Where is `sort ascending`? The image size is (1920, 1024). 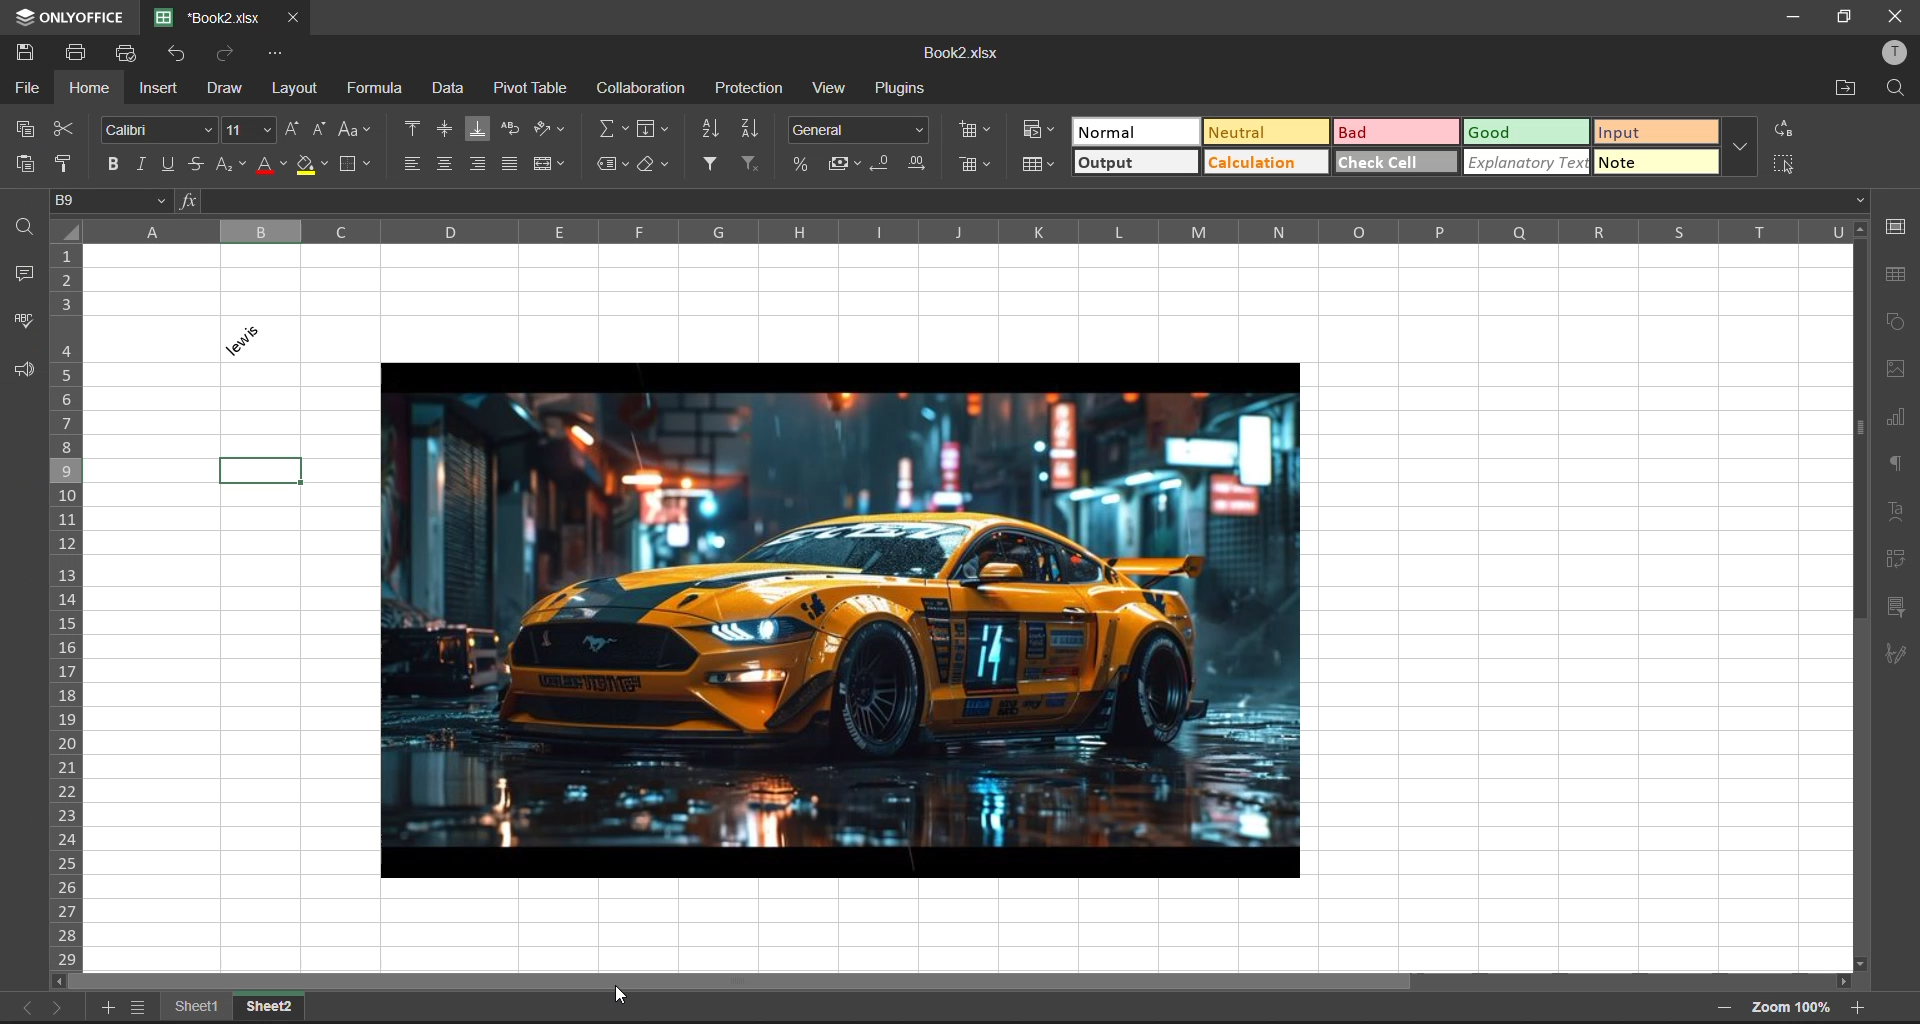
sort ascending is located at coordinates (711, 131).